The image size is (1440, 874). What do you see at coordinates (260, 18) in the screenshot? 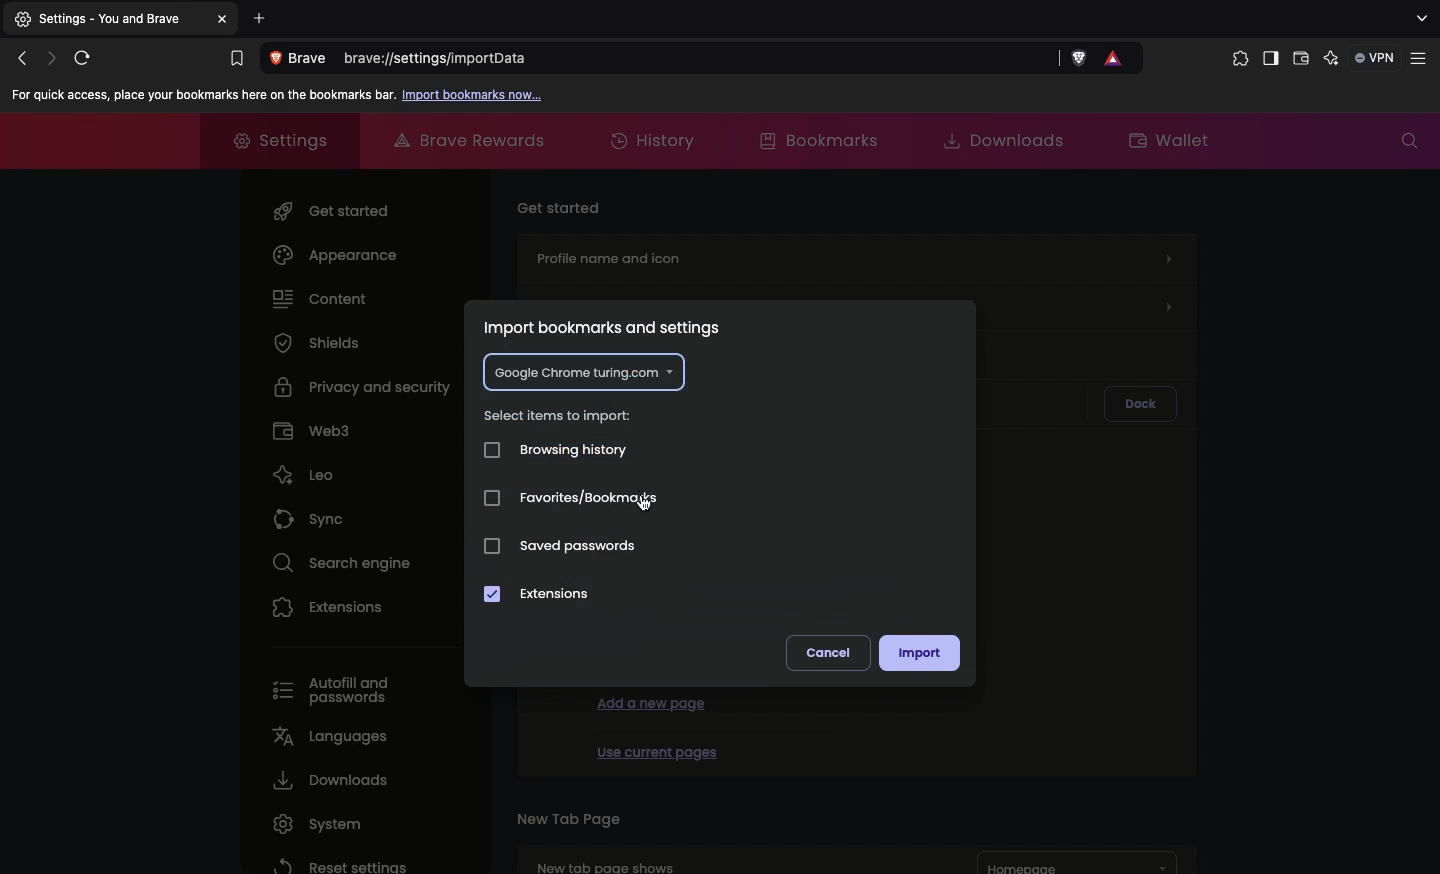
I see `Add new tab` at bounding box center [260, 18].